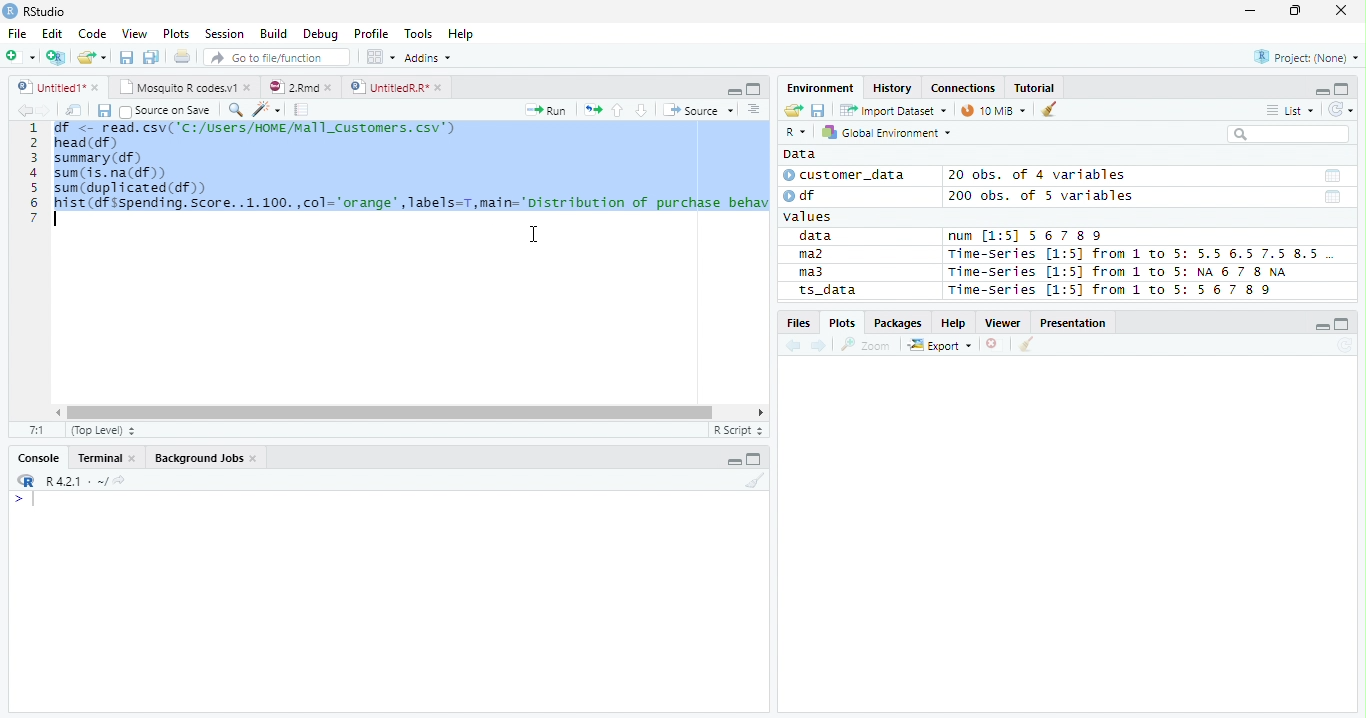 The height and width of the screenshot is (718, 1366). I want to click on Open Folder, so click(93, 56).